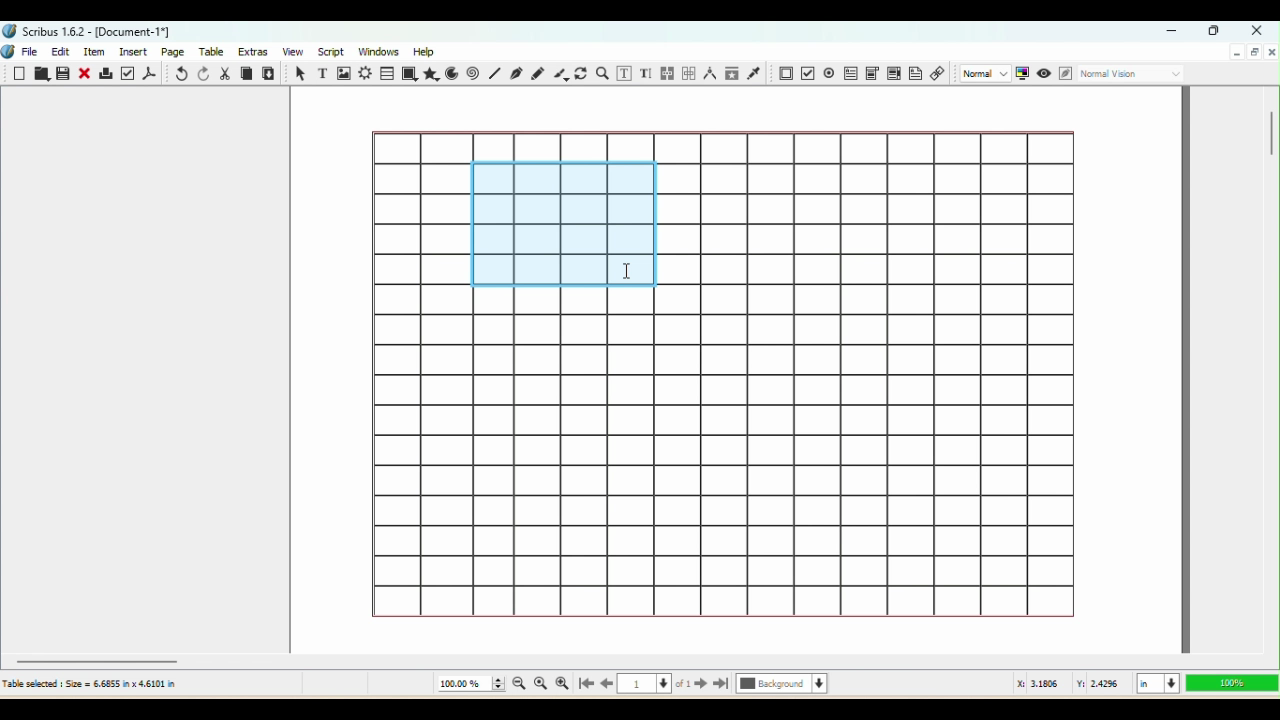 Image resolution: width=1280 pixels, height=720 pixels. Describe the element at coordinates (1175, 32) in the screenshot. I see `Minimize` at that location.